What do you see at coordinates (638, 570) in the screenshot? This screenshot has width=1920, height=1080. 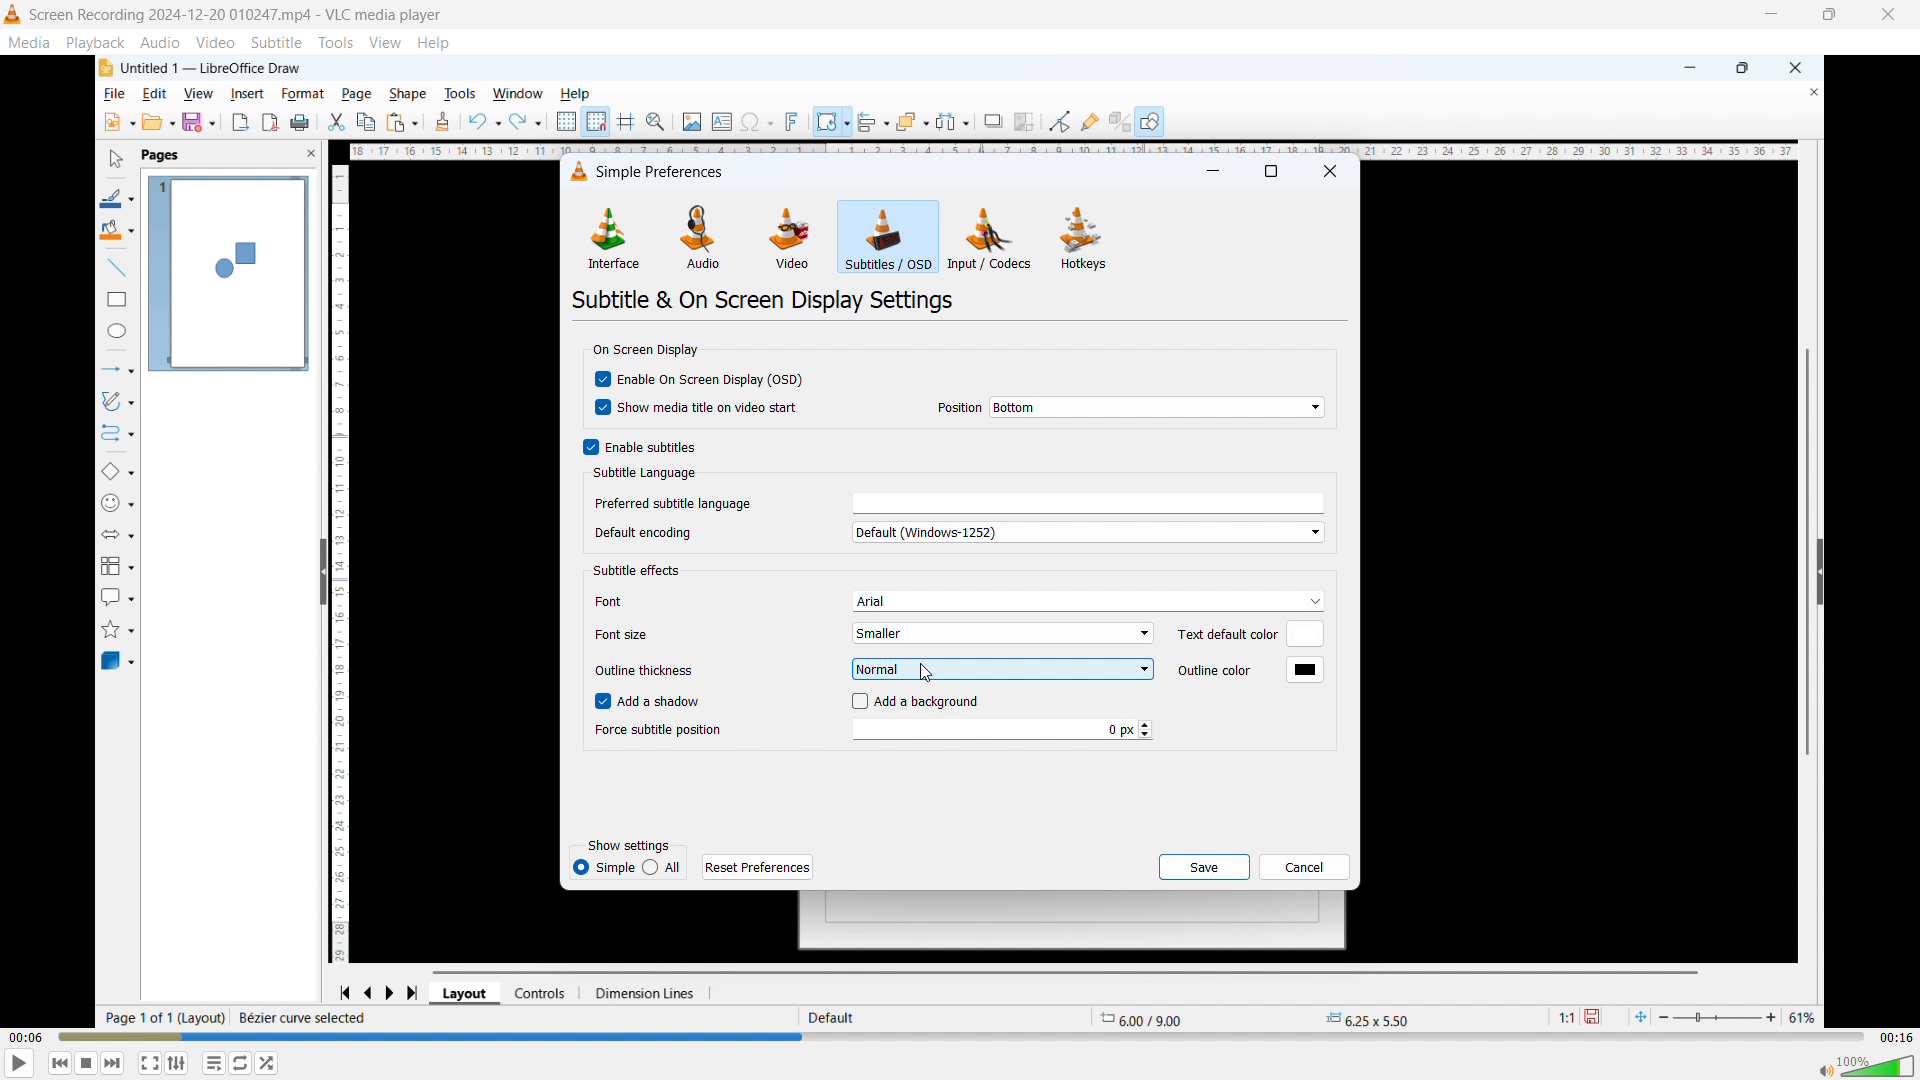 I see `Subtitle effects ` at bounding box center [638, 570].